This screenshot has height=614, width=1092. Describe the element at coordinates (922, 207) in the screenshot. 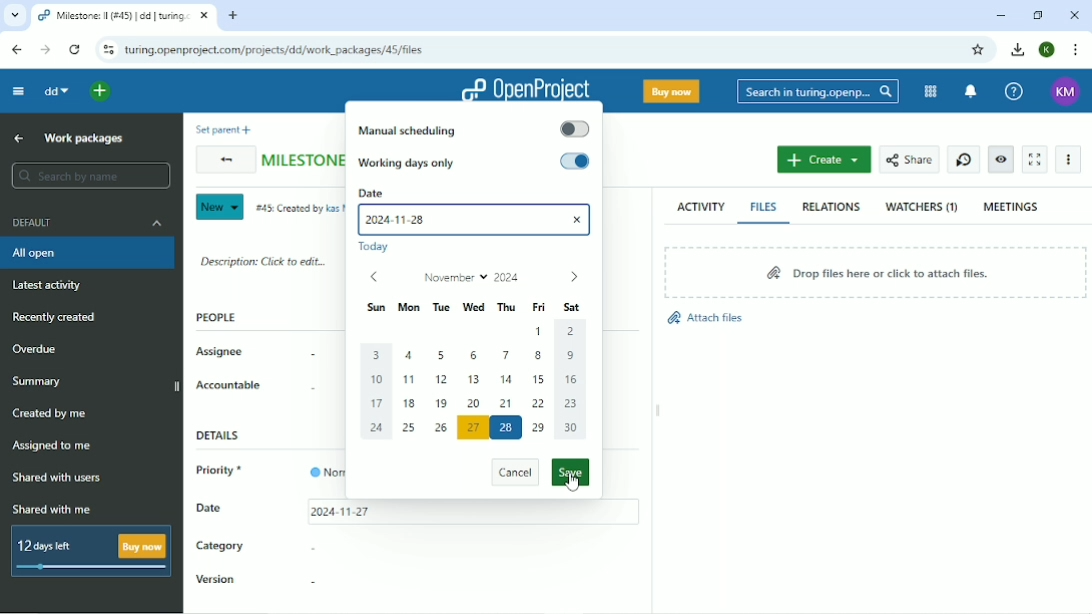

I see `Watchers 1` at that location.